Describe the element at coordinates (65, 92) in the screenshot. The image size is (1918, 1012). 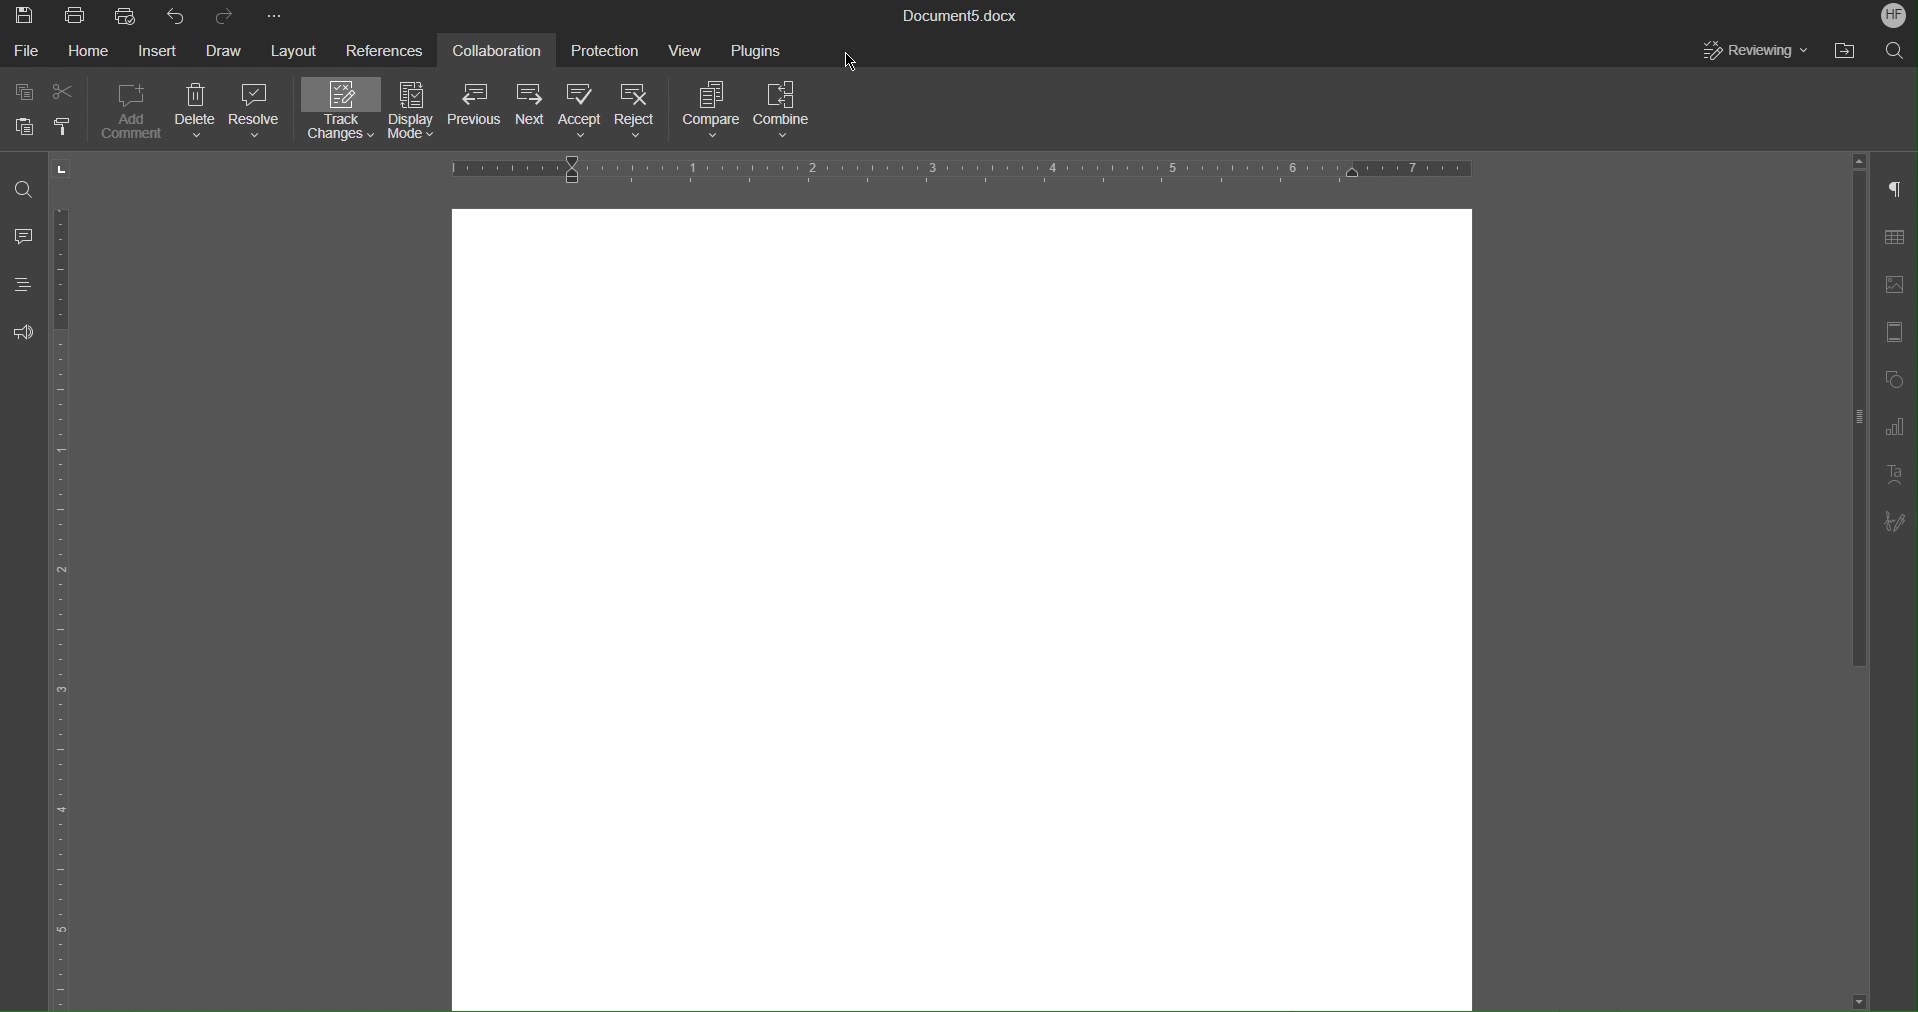
I see `Cut` at that location.